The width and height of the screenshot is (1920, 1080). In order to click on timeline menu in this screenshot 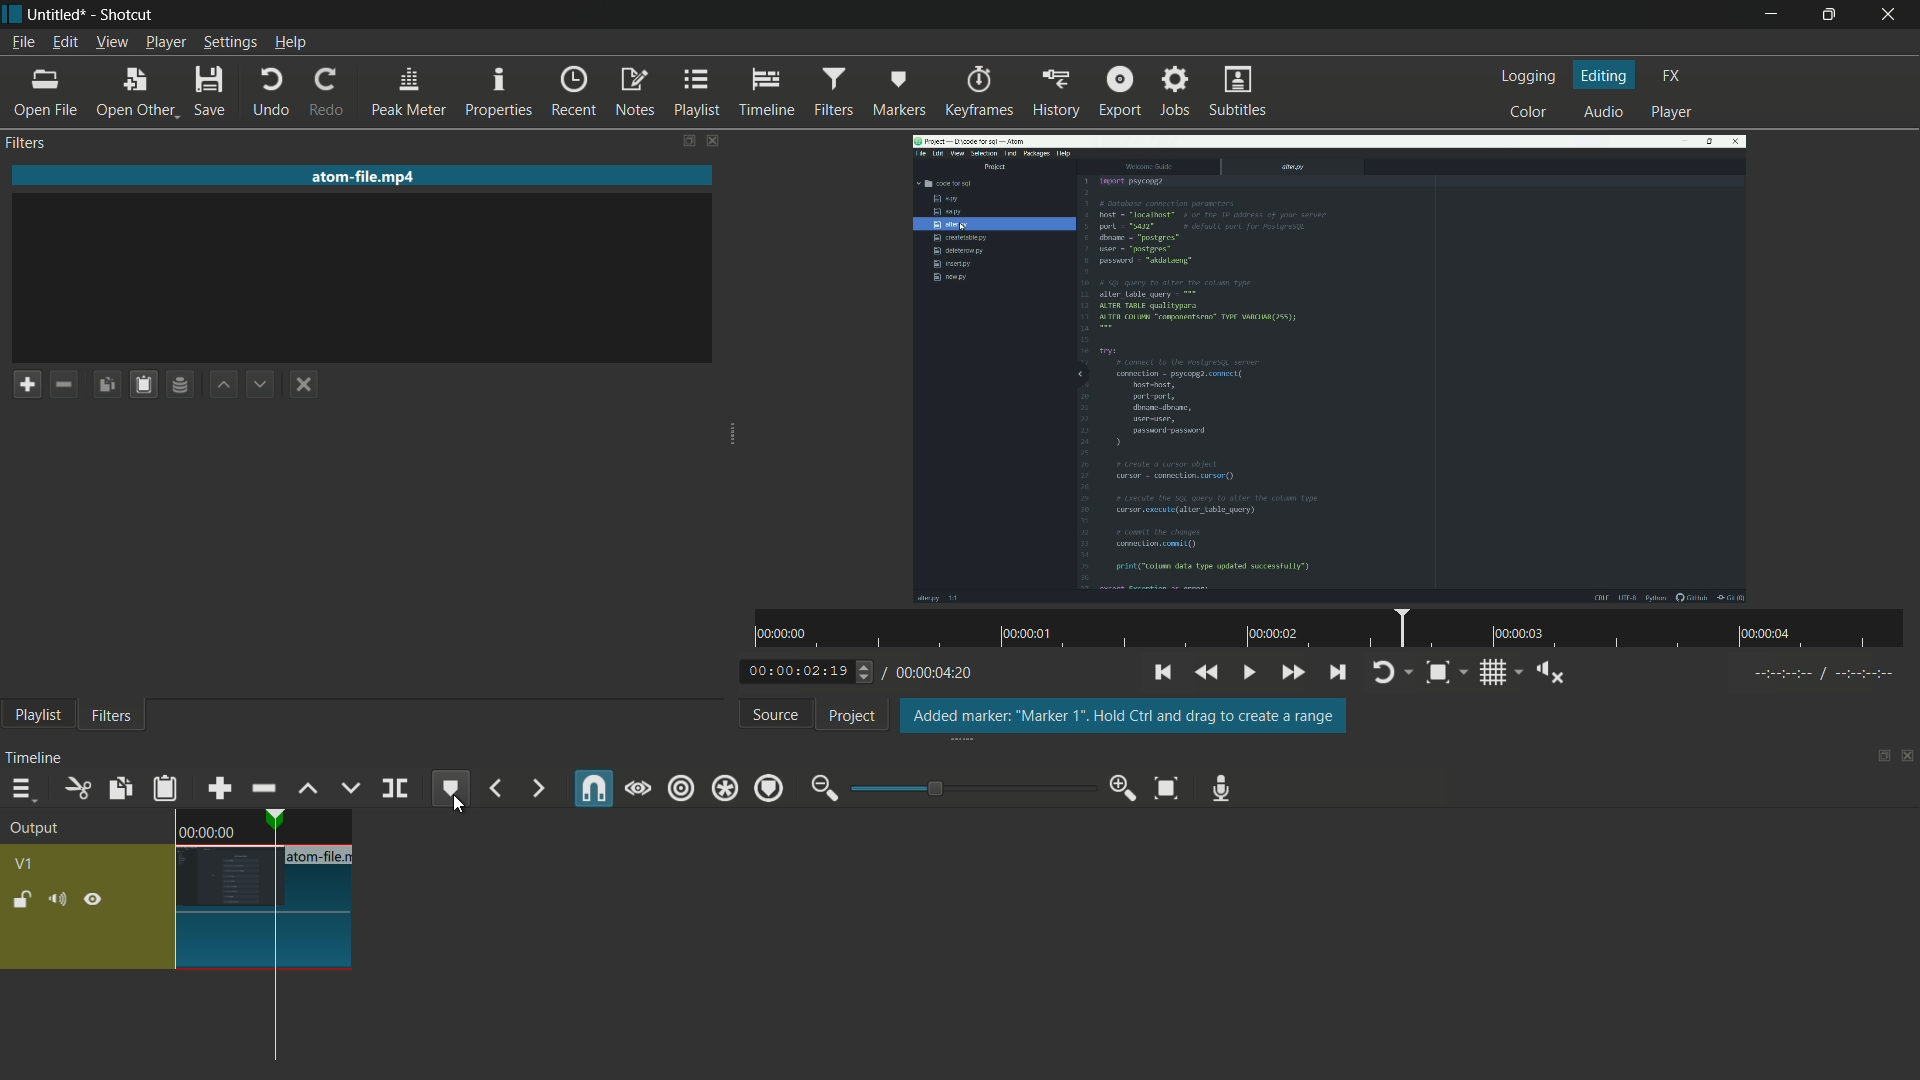, I will do `click(21, 790)`.